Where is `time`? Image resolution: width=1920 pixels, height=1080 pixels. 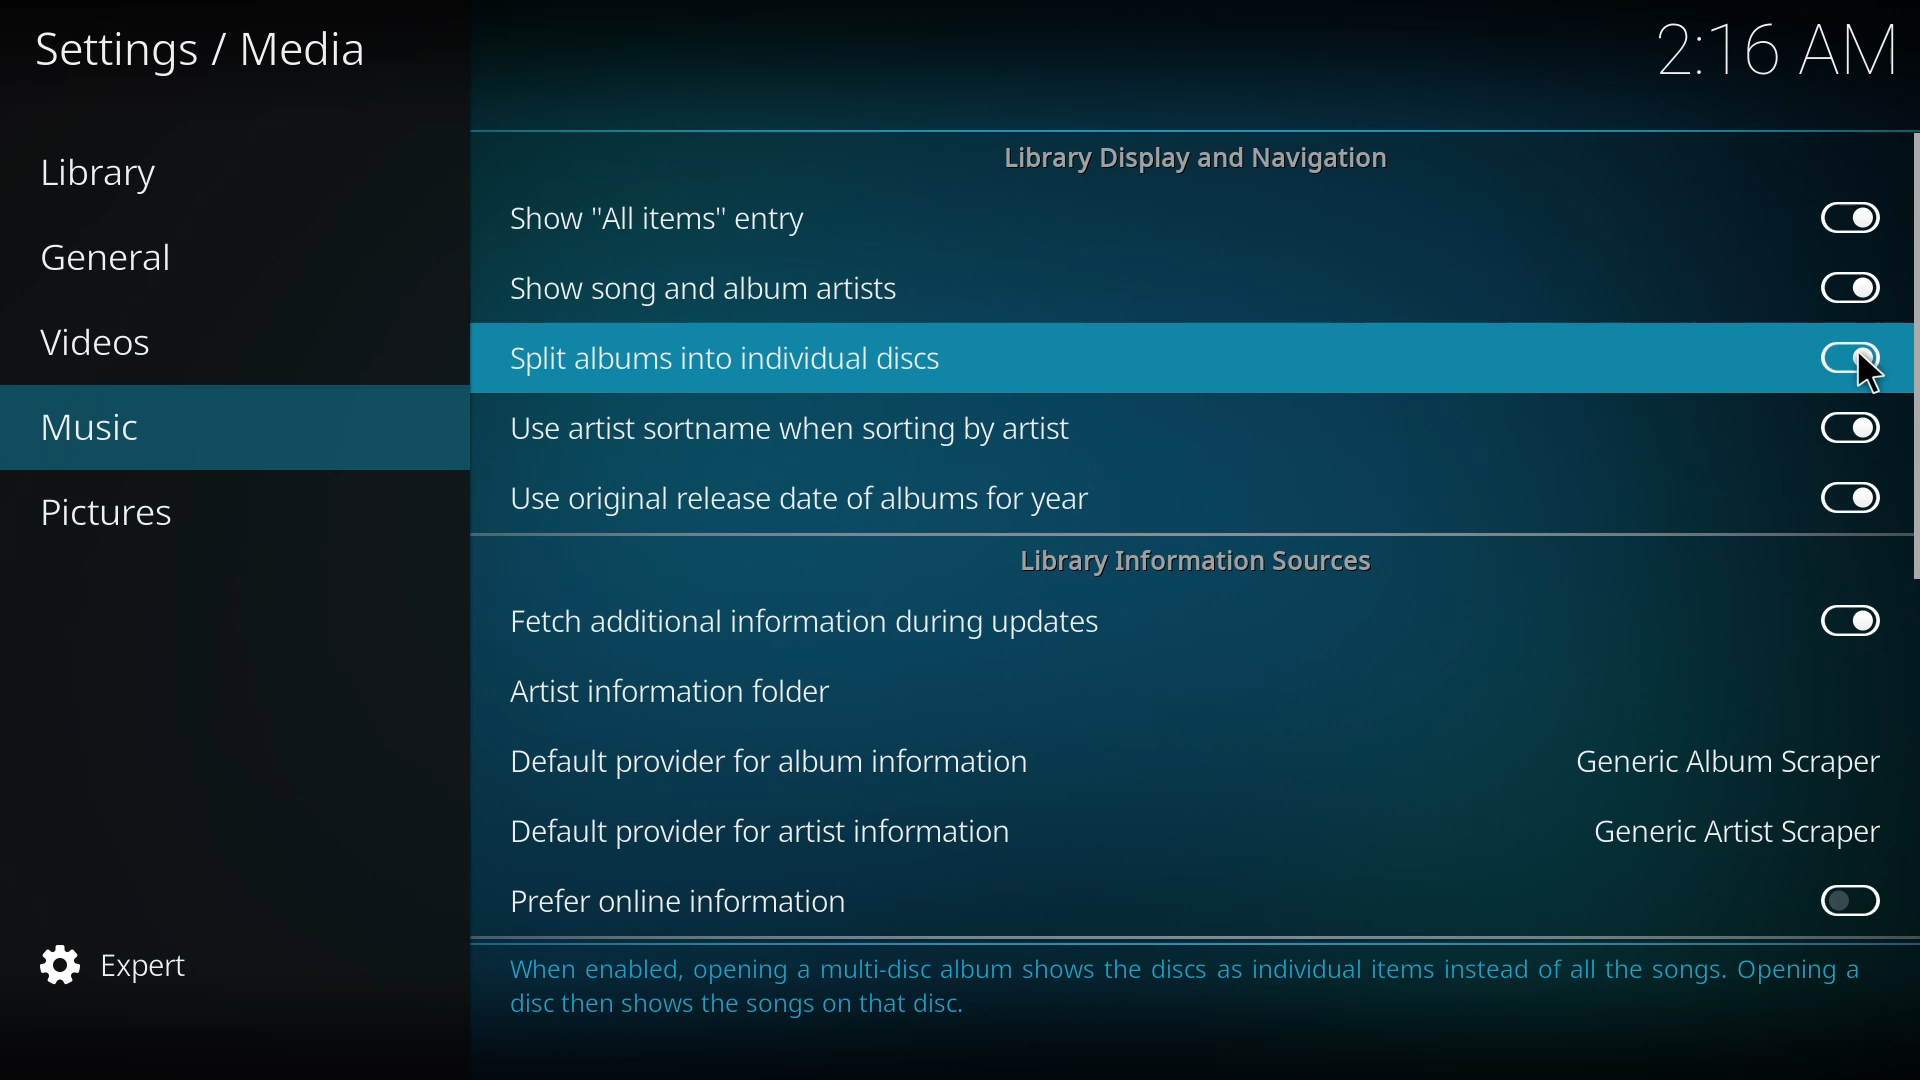
time is located at coordinates (1783, 47).